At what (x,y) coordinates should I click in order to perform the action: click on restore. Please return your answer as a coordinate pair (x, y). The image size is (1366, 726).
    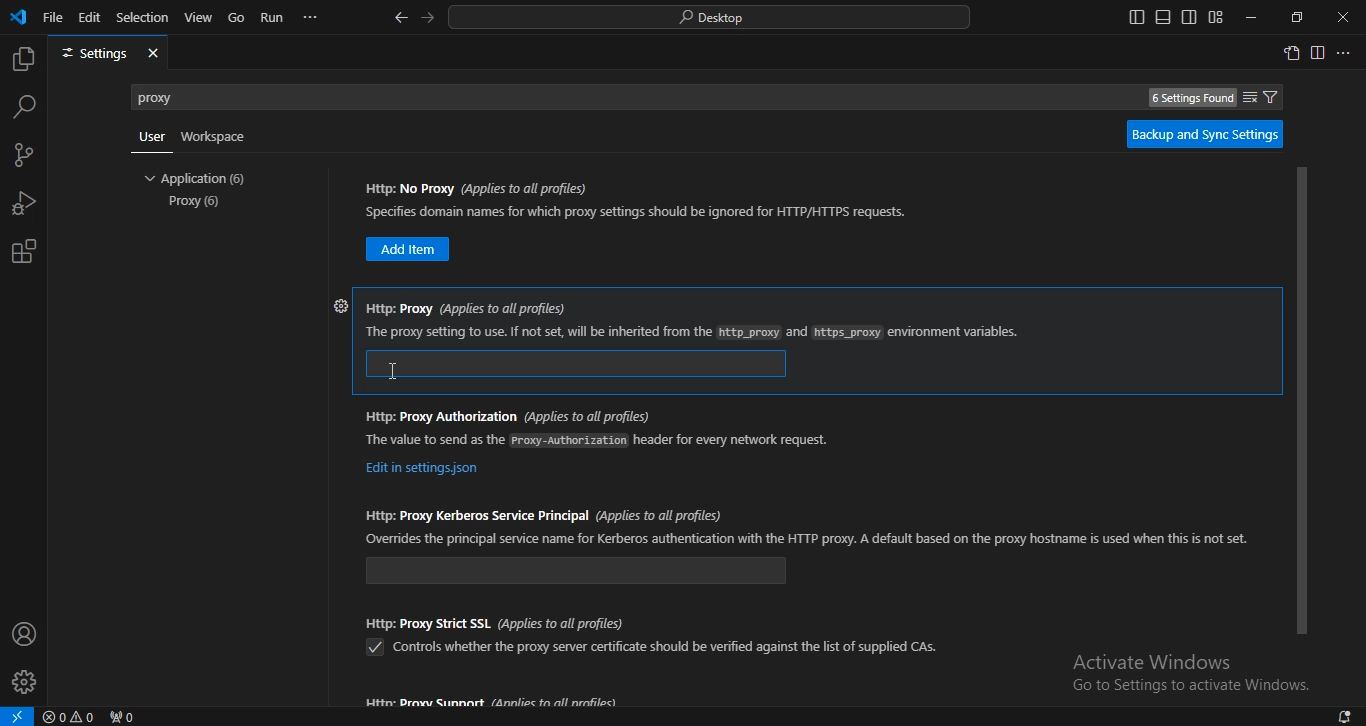
    Looking at the image, I should click on (1298, 17).